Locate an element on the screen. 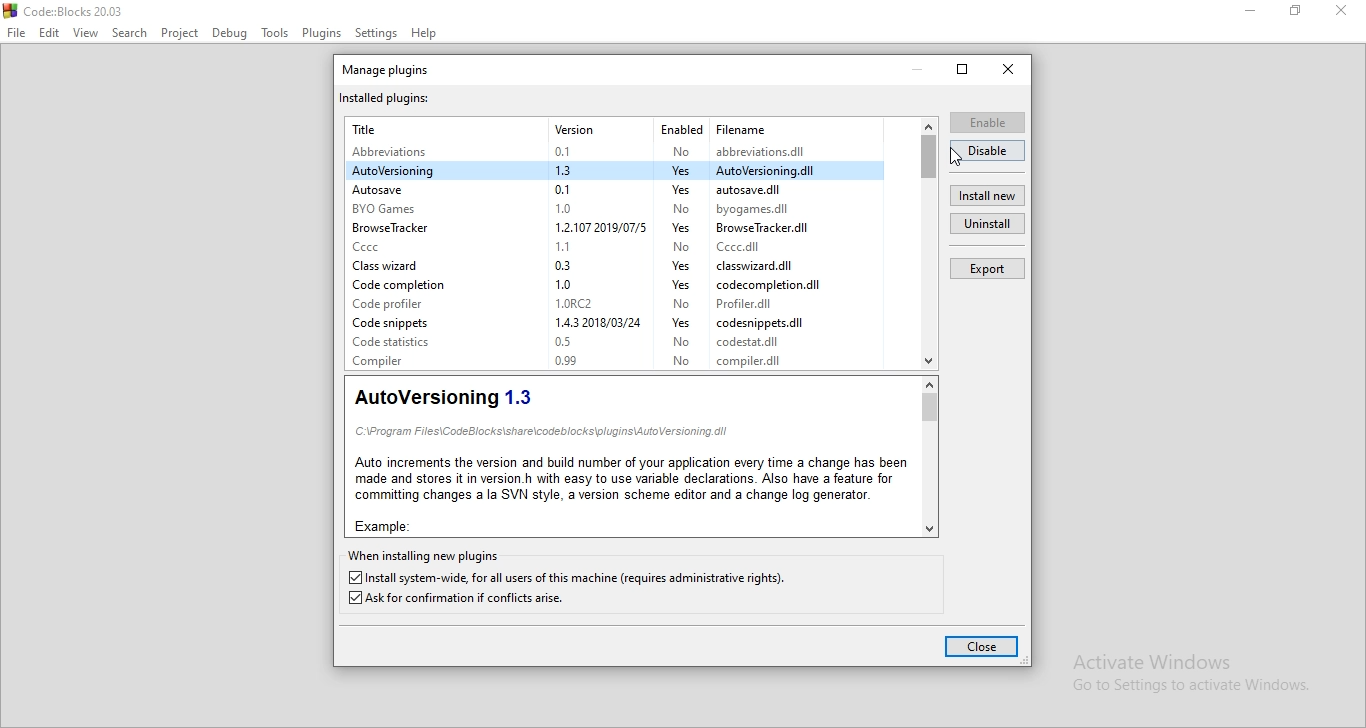 The height and width of the screenshot is (728, 1366). Code: Blocks 20.03 is located at coordinates (77, 11).